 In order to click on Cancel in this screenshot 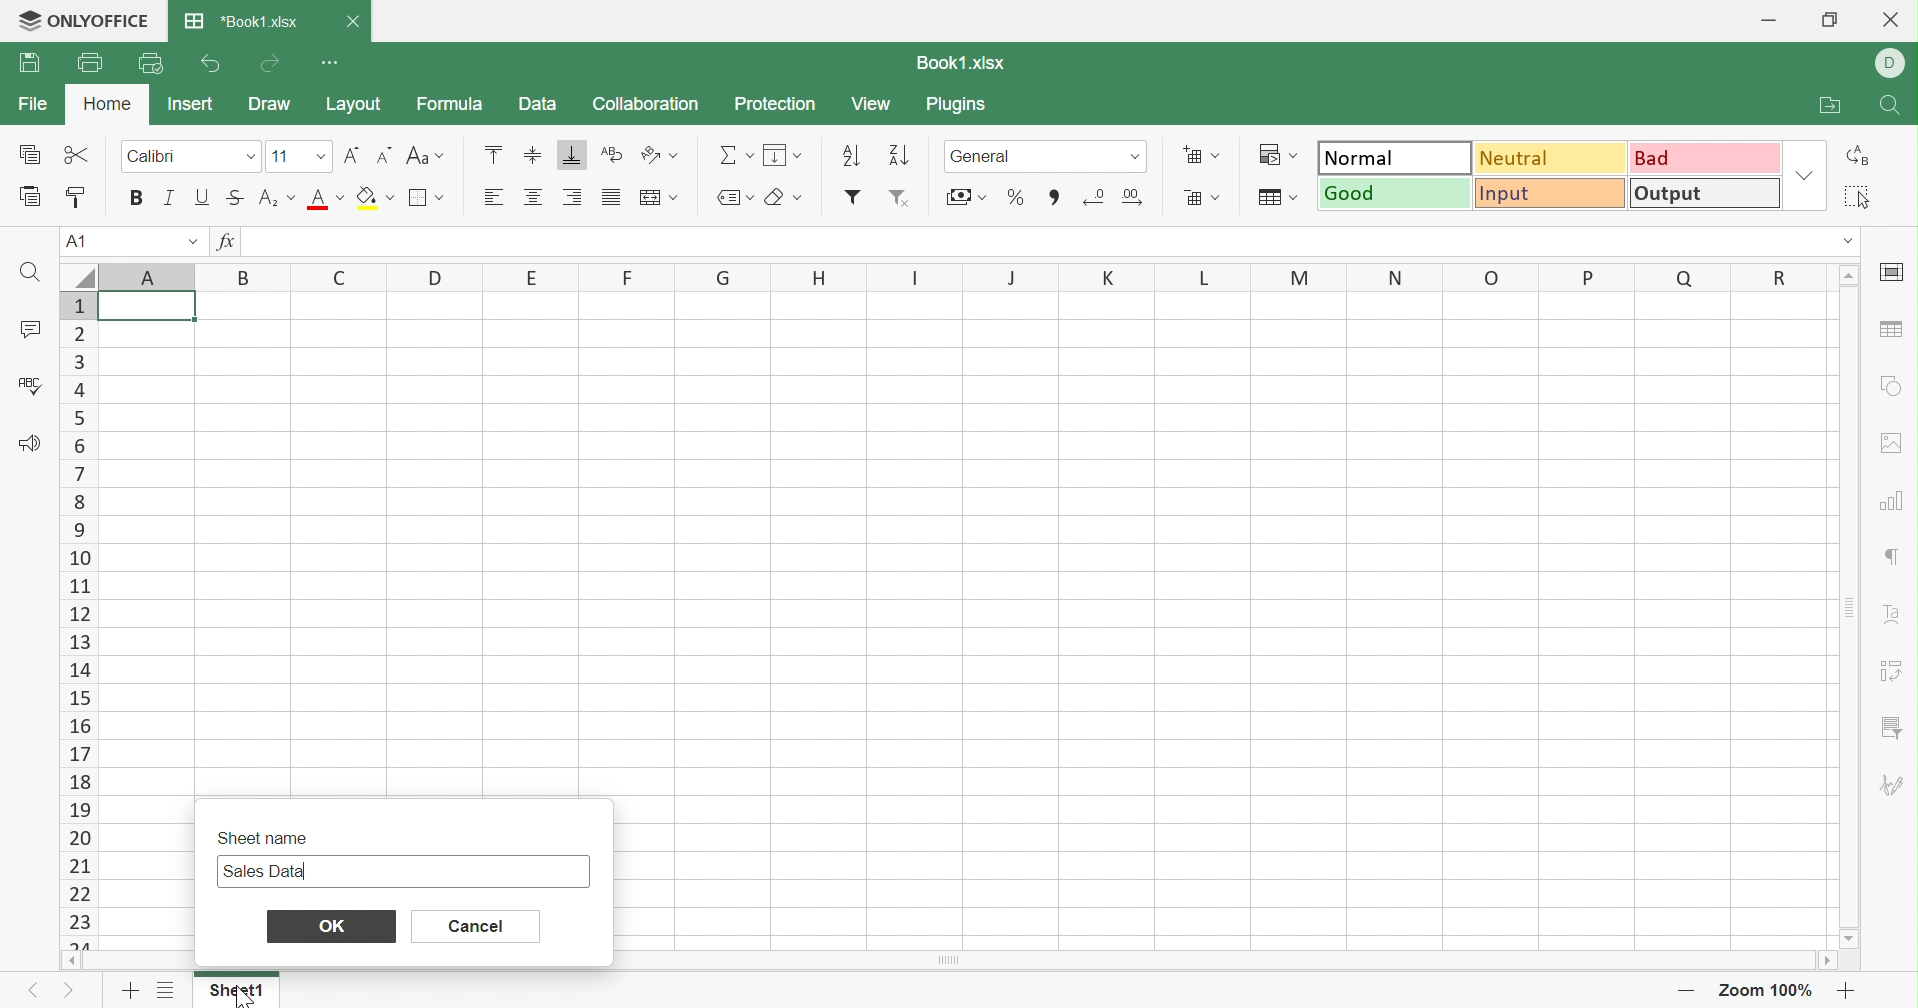, I will do `click(471, 924)`.